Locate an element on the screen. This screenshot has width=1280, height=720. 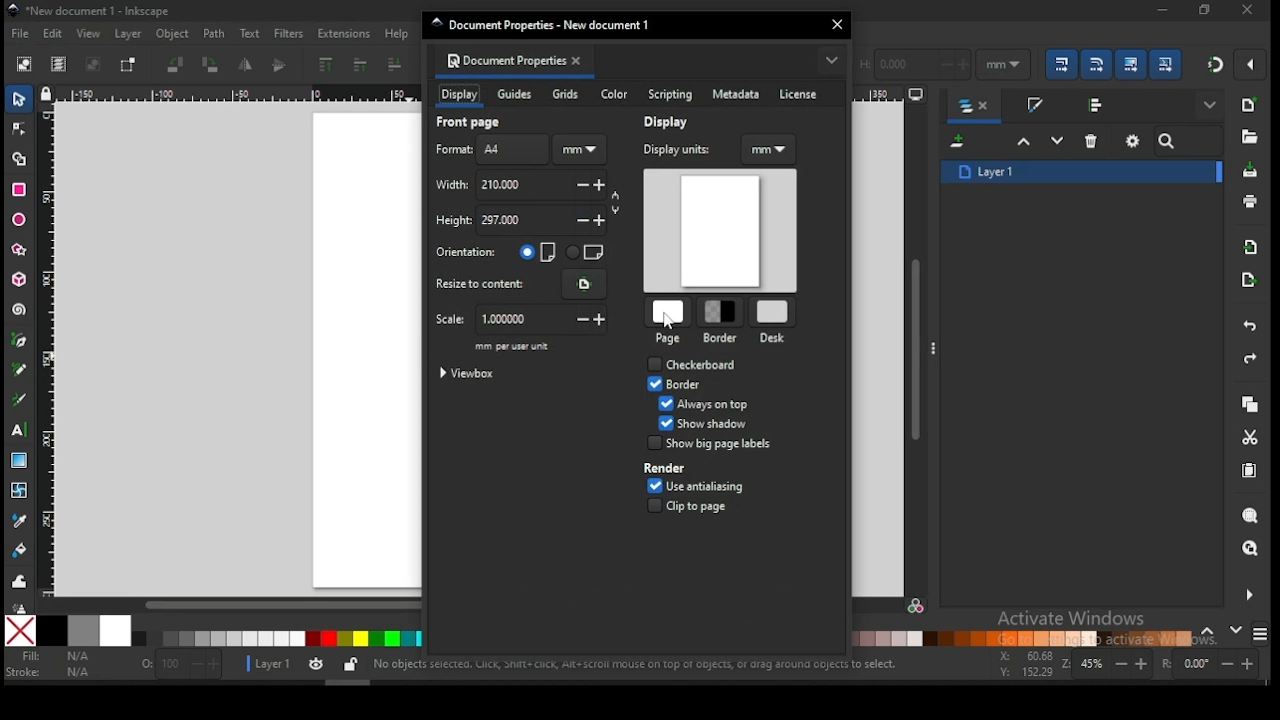
copy is located at coordinates (1249, 405).